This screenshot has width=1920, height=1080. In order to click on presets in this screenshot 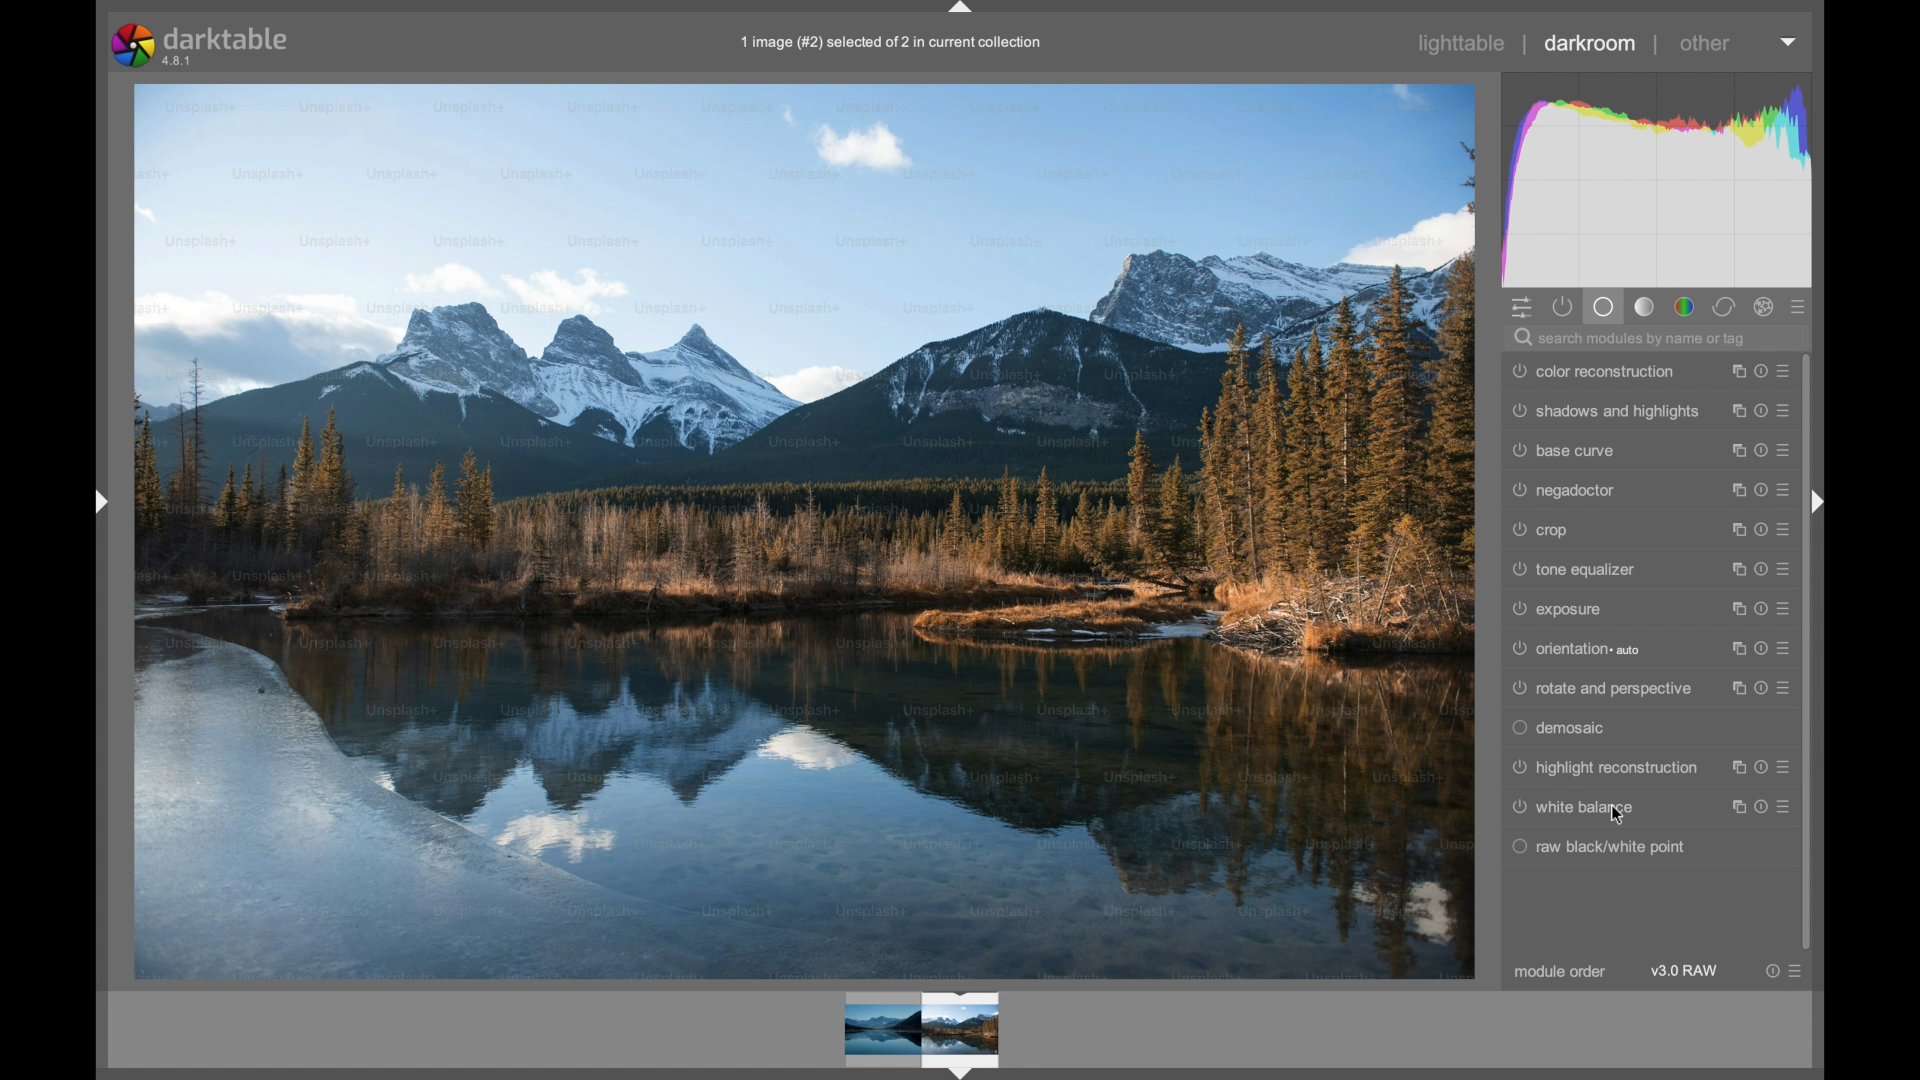, I will do `click(1798, 971)`.